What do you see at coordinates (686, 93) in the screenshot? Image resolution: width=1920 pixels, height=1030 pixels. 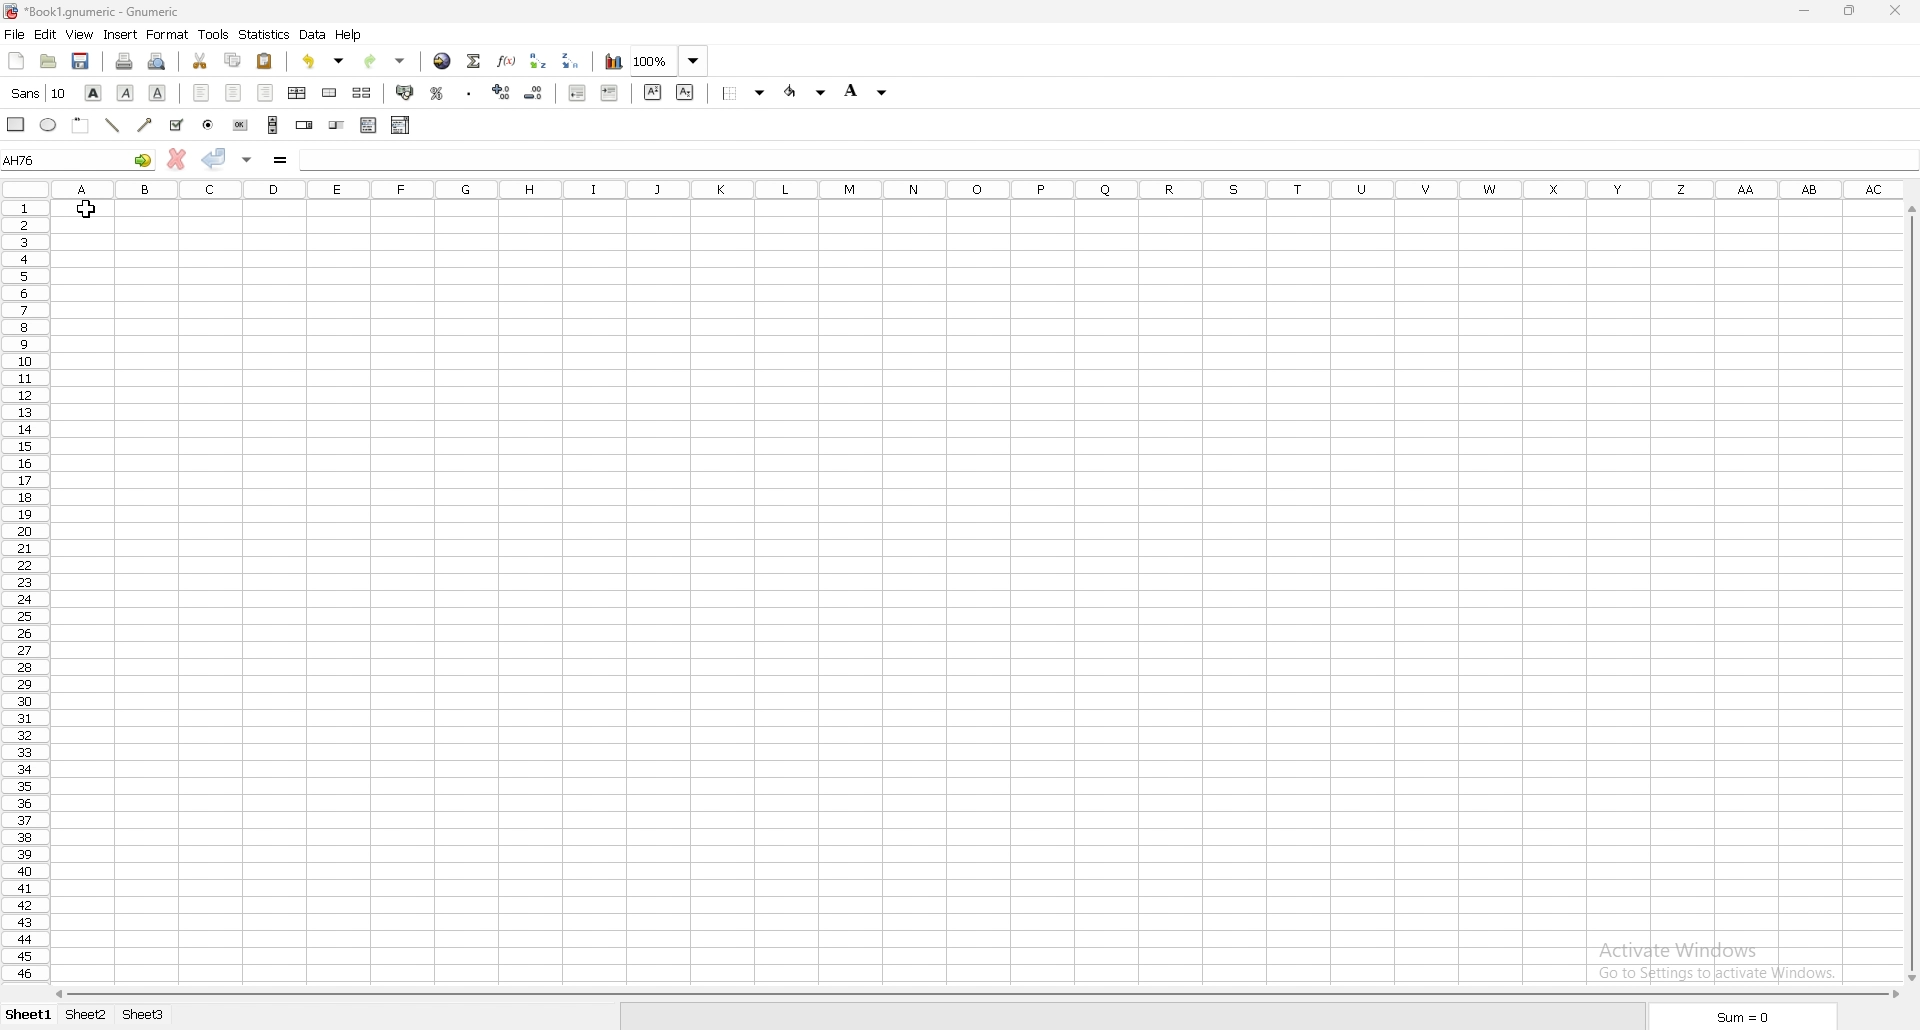 I see `subscript` at bounding box center [686, 93].